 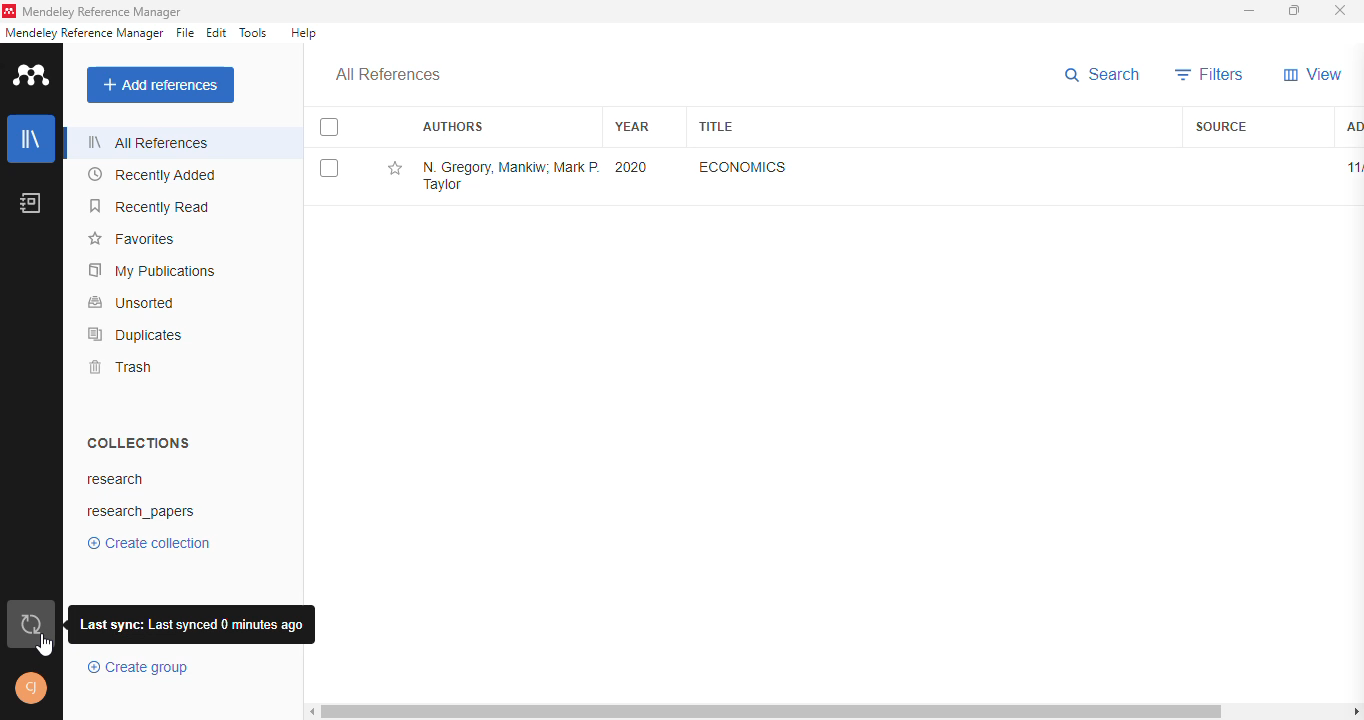 I want to click on close, so click(x=1340, y=11).